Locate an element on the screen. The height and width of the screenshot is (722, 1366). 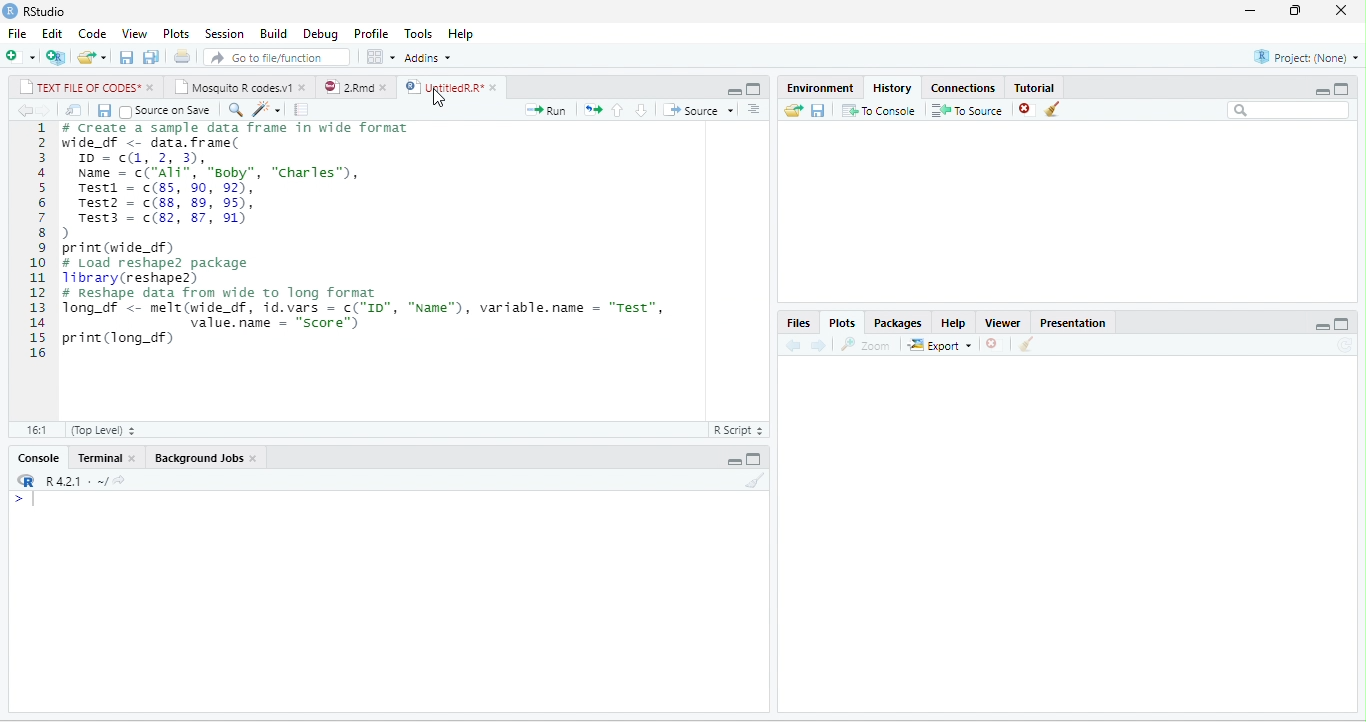
Build is located at coordinates (273, 34).